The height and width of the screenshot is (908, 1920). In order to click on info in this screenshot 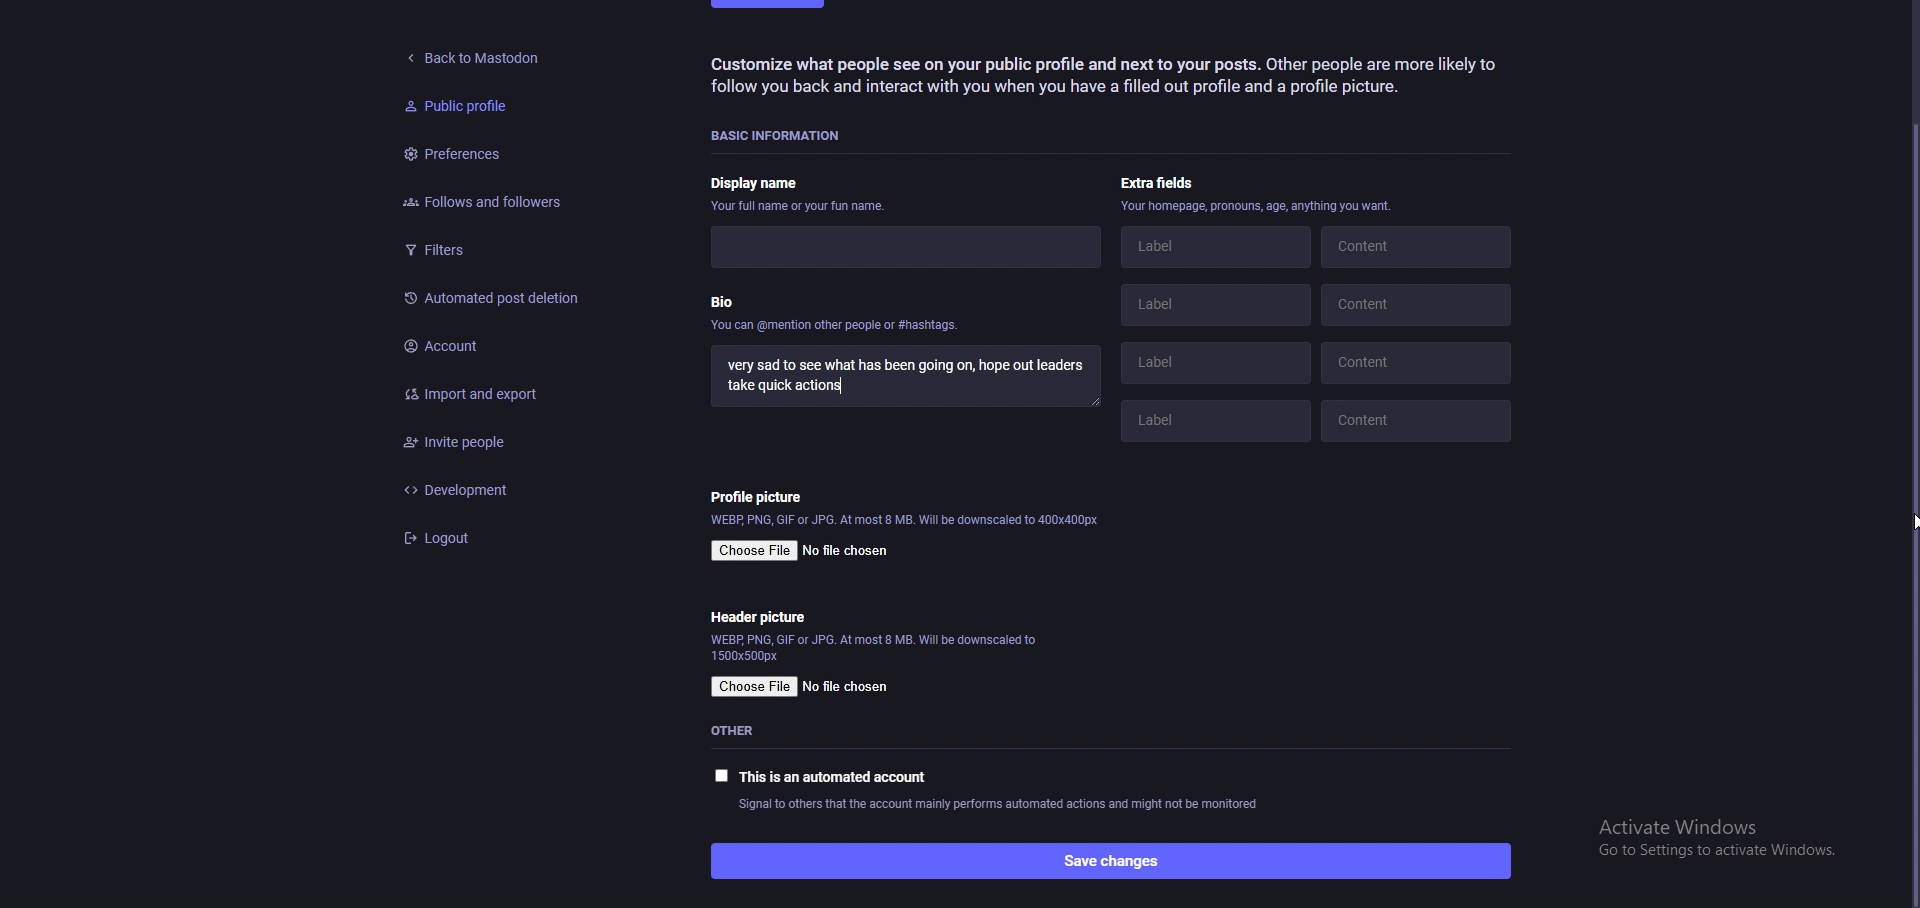, I will do `click(999, 805)`.